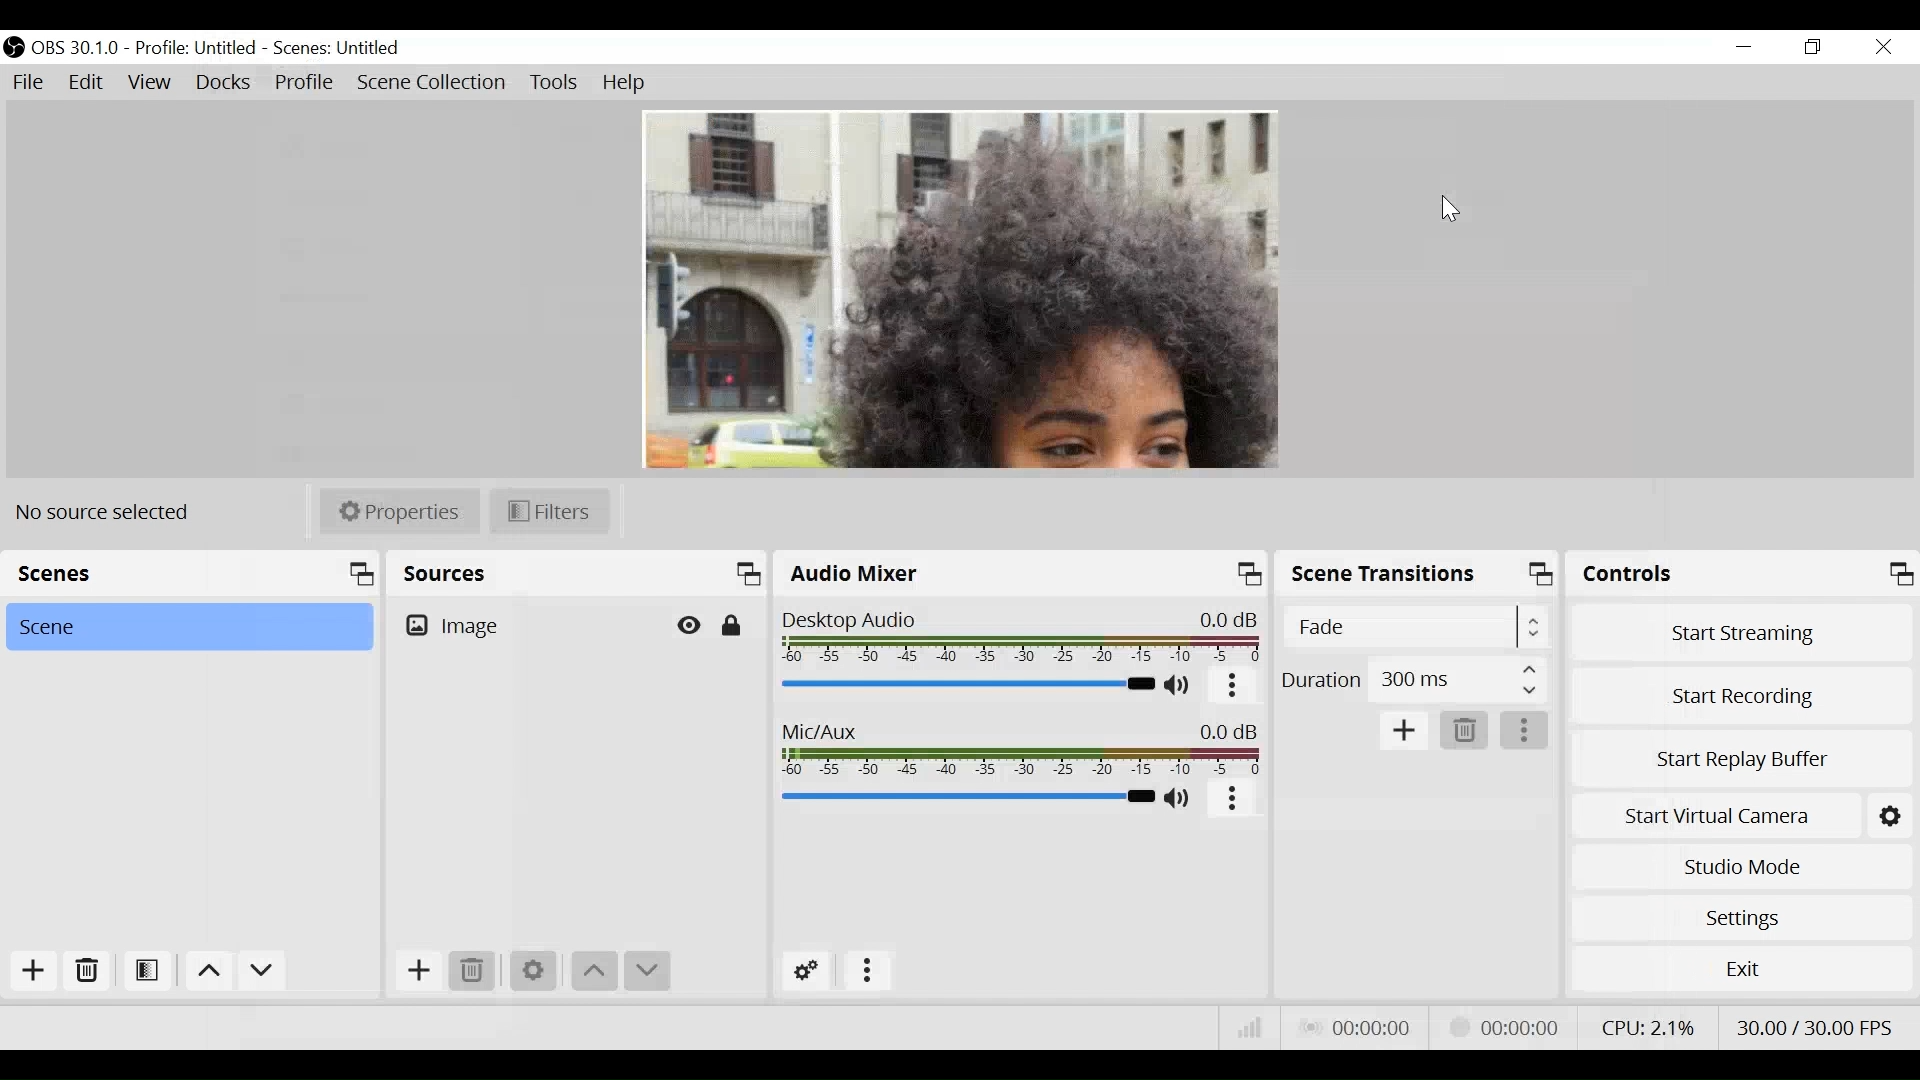 The width and height of the screenshot is (1920, 1080). Describe the element at coordinates (1889, 814) in the screenshot. I see `Settings` at that location.